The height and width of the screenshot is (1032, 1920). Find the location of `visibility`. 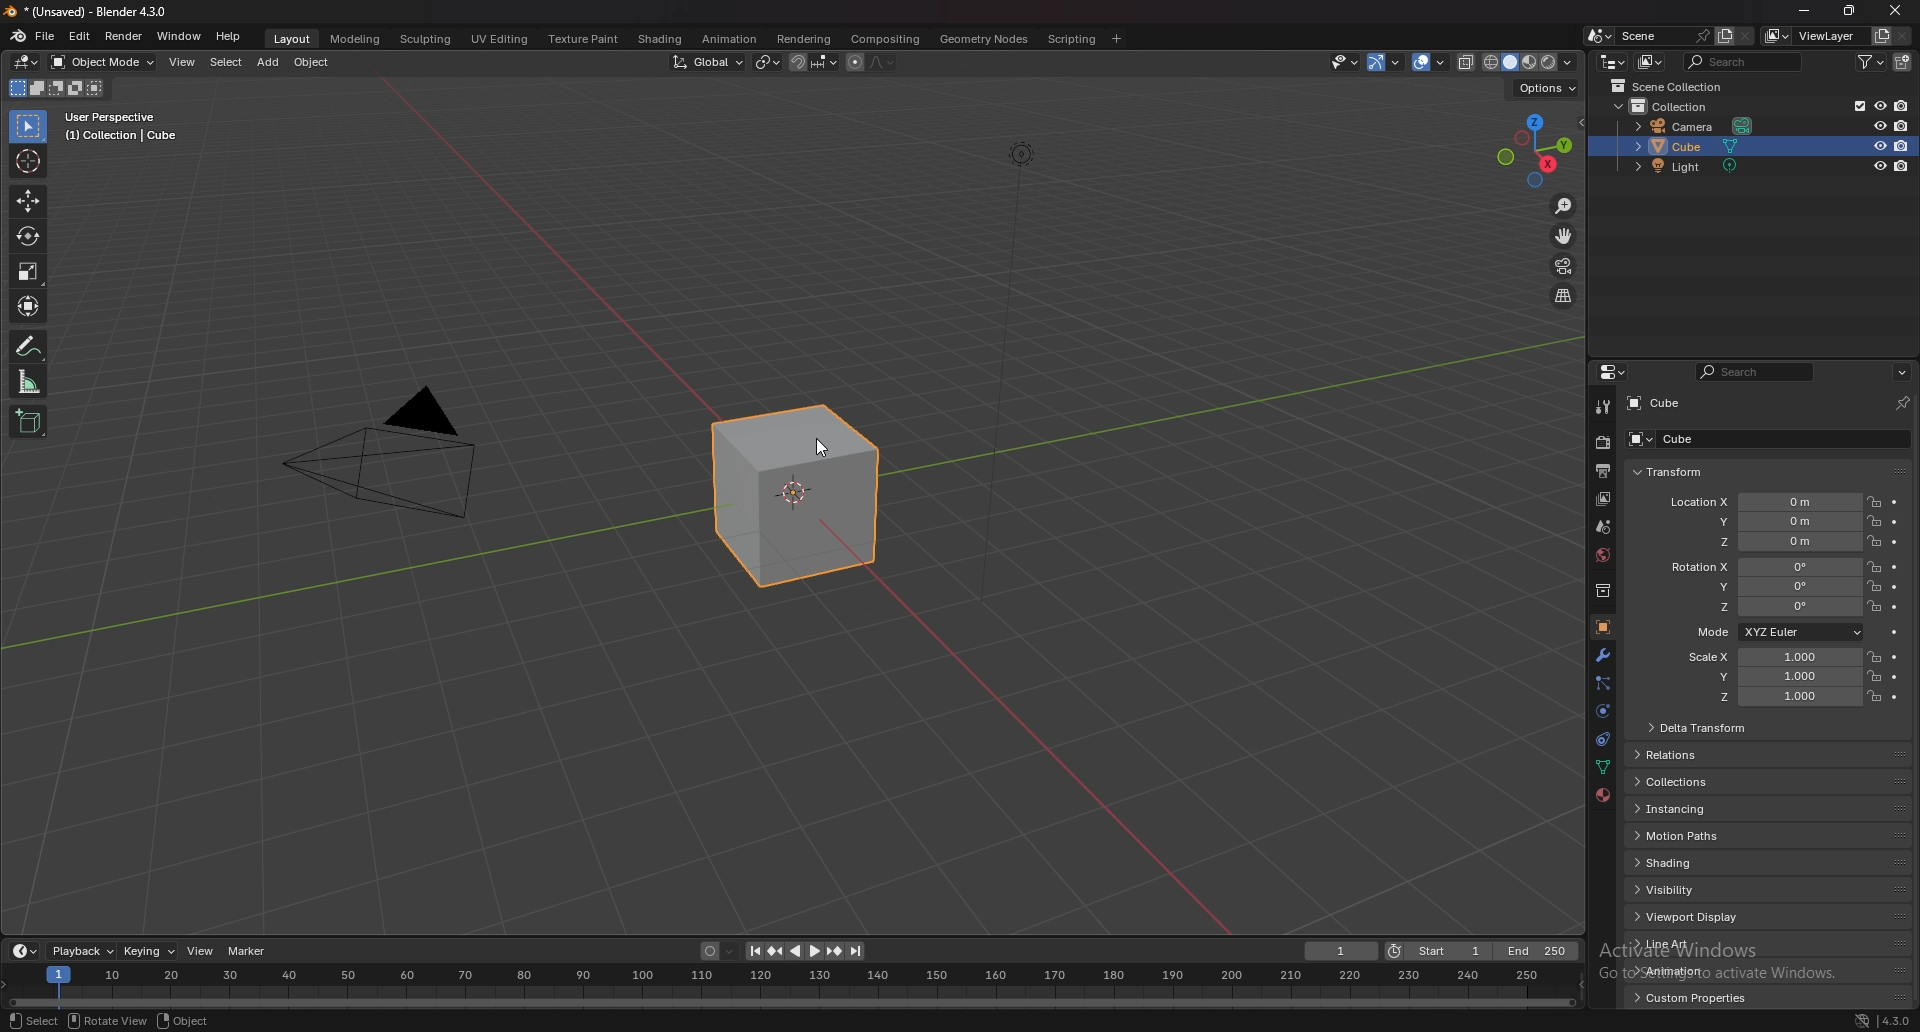

visibility is located at coordinates (1692, 889).